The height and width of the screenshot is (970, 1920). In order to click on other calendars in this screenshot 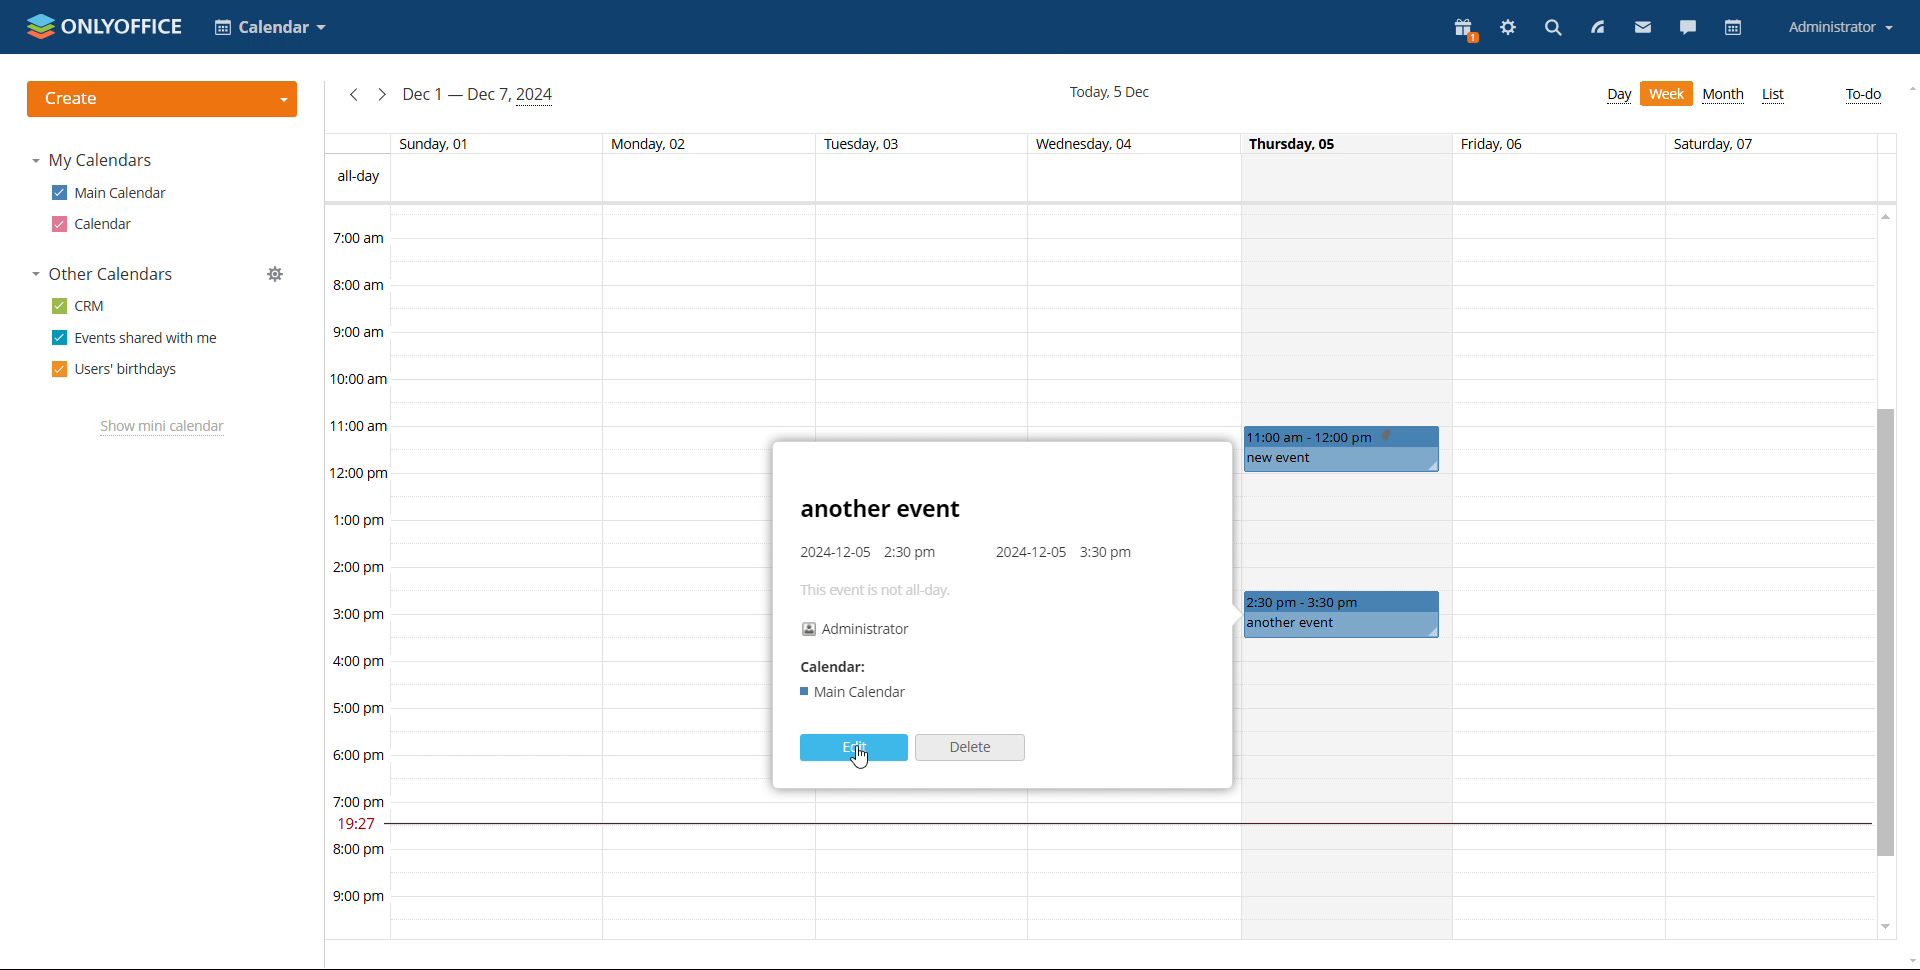, I will do `click(102, 275)`.